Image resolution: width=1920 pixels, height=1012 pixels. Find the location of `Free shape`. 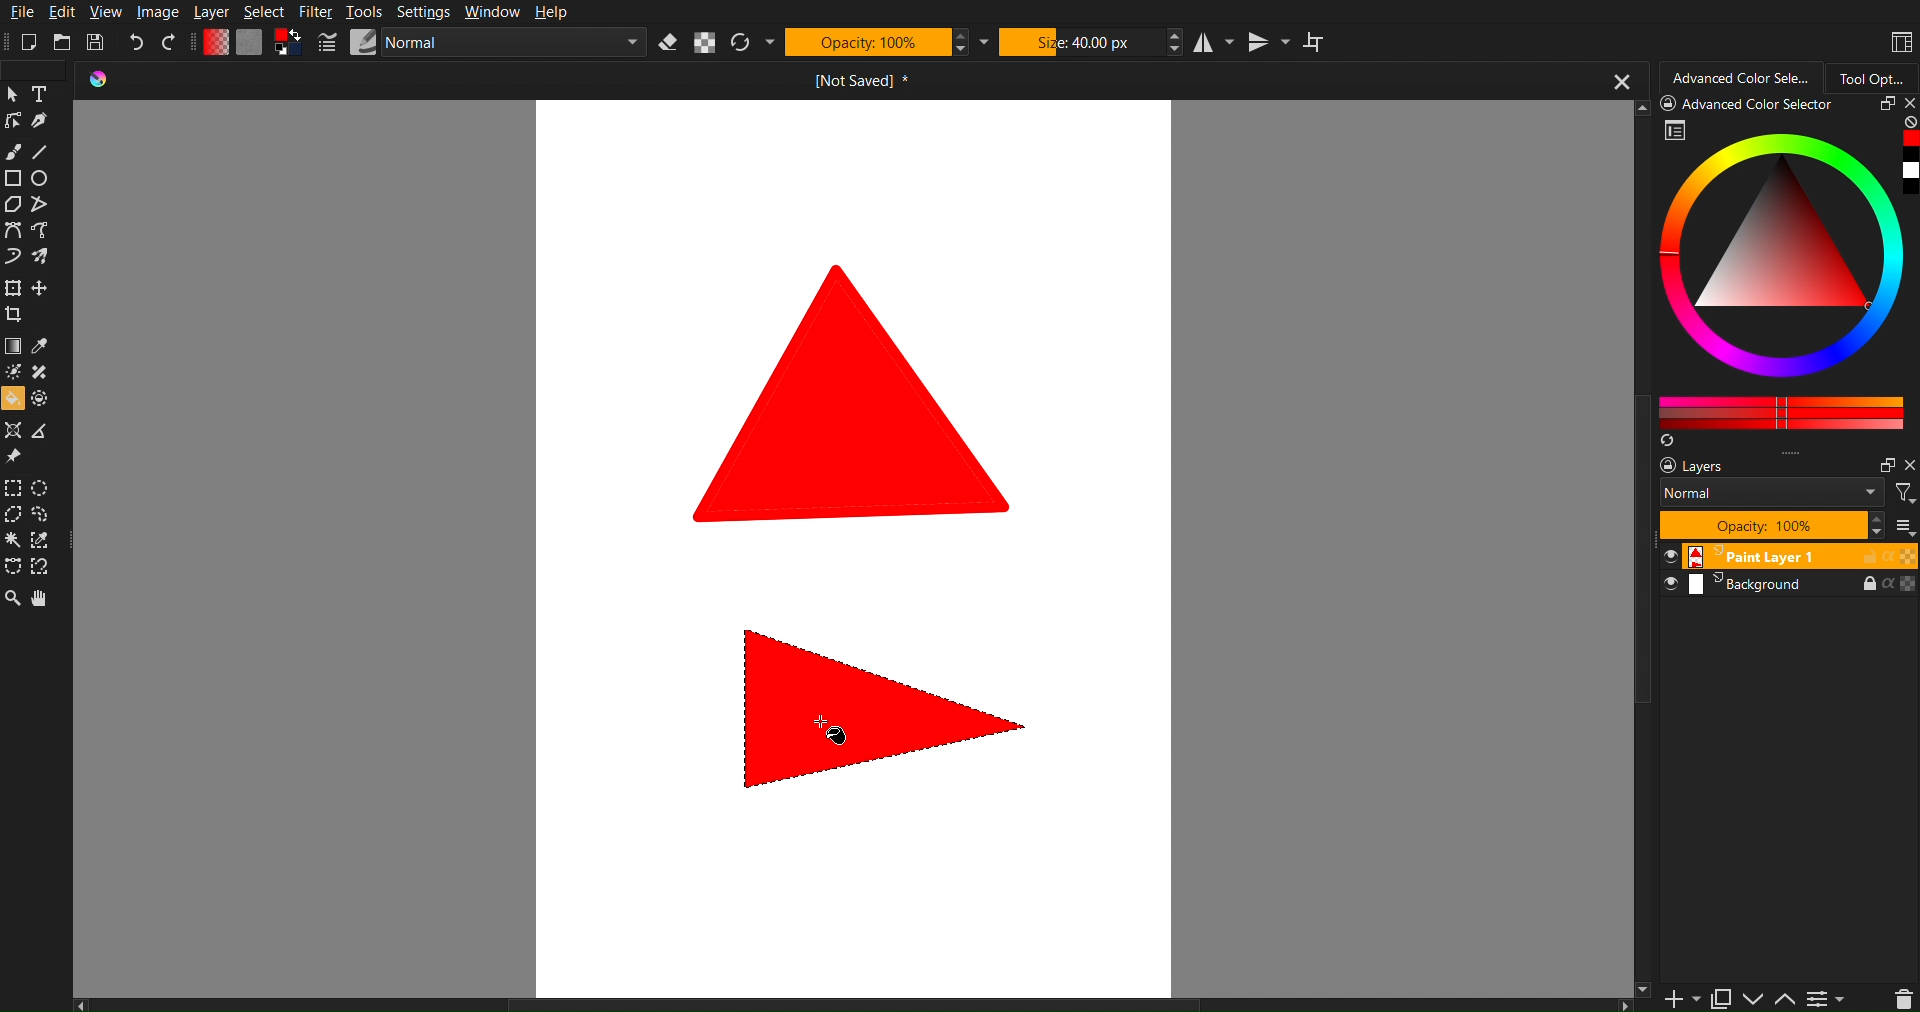

Free shape is located at coordinates (38, 205).